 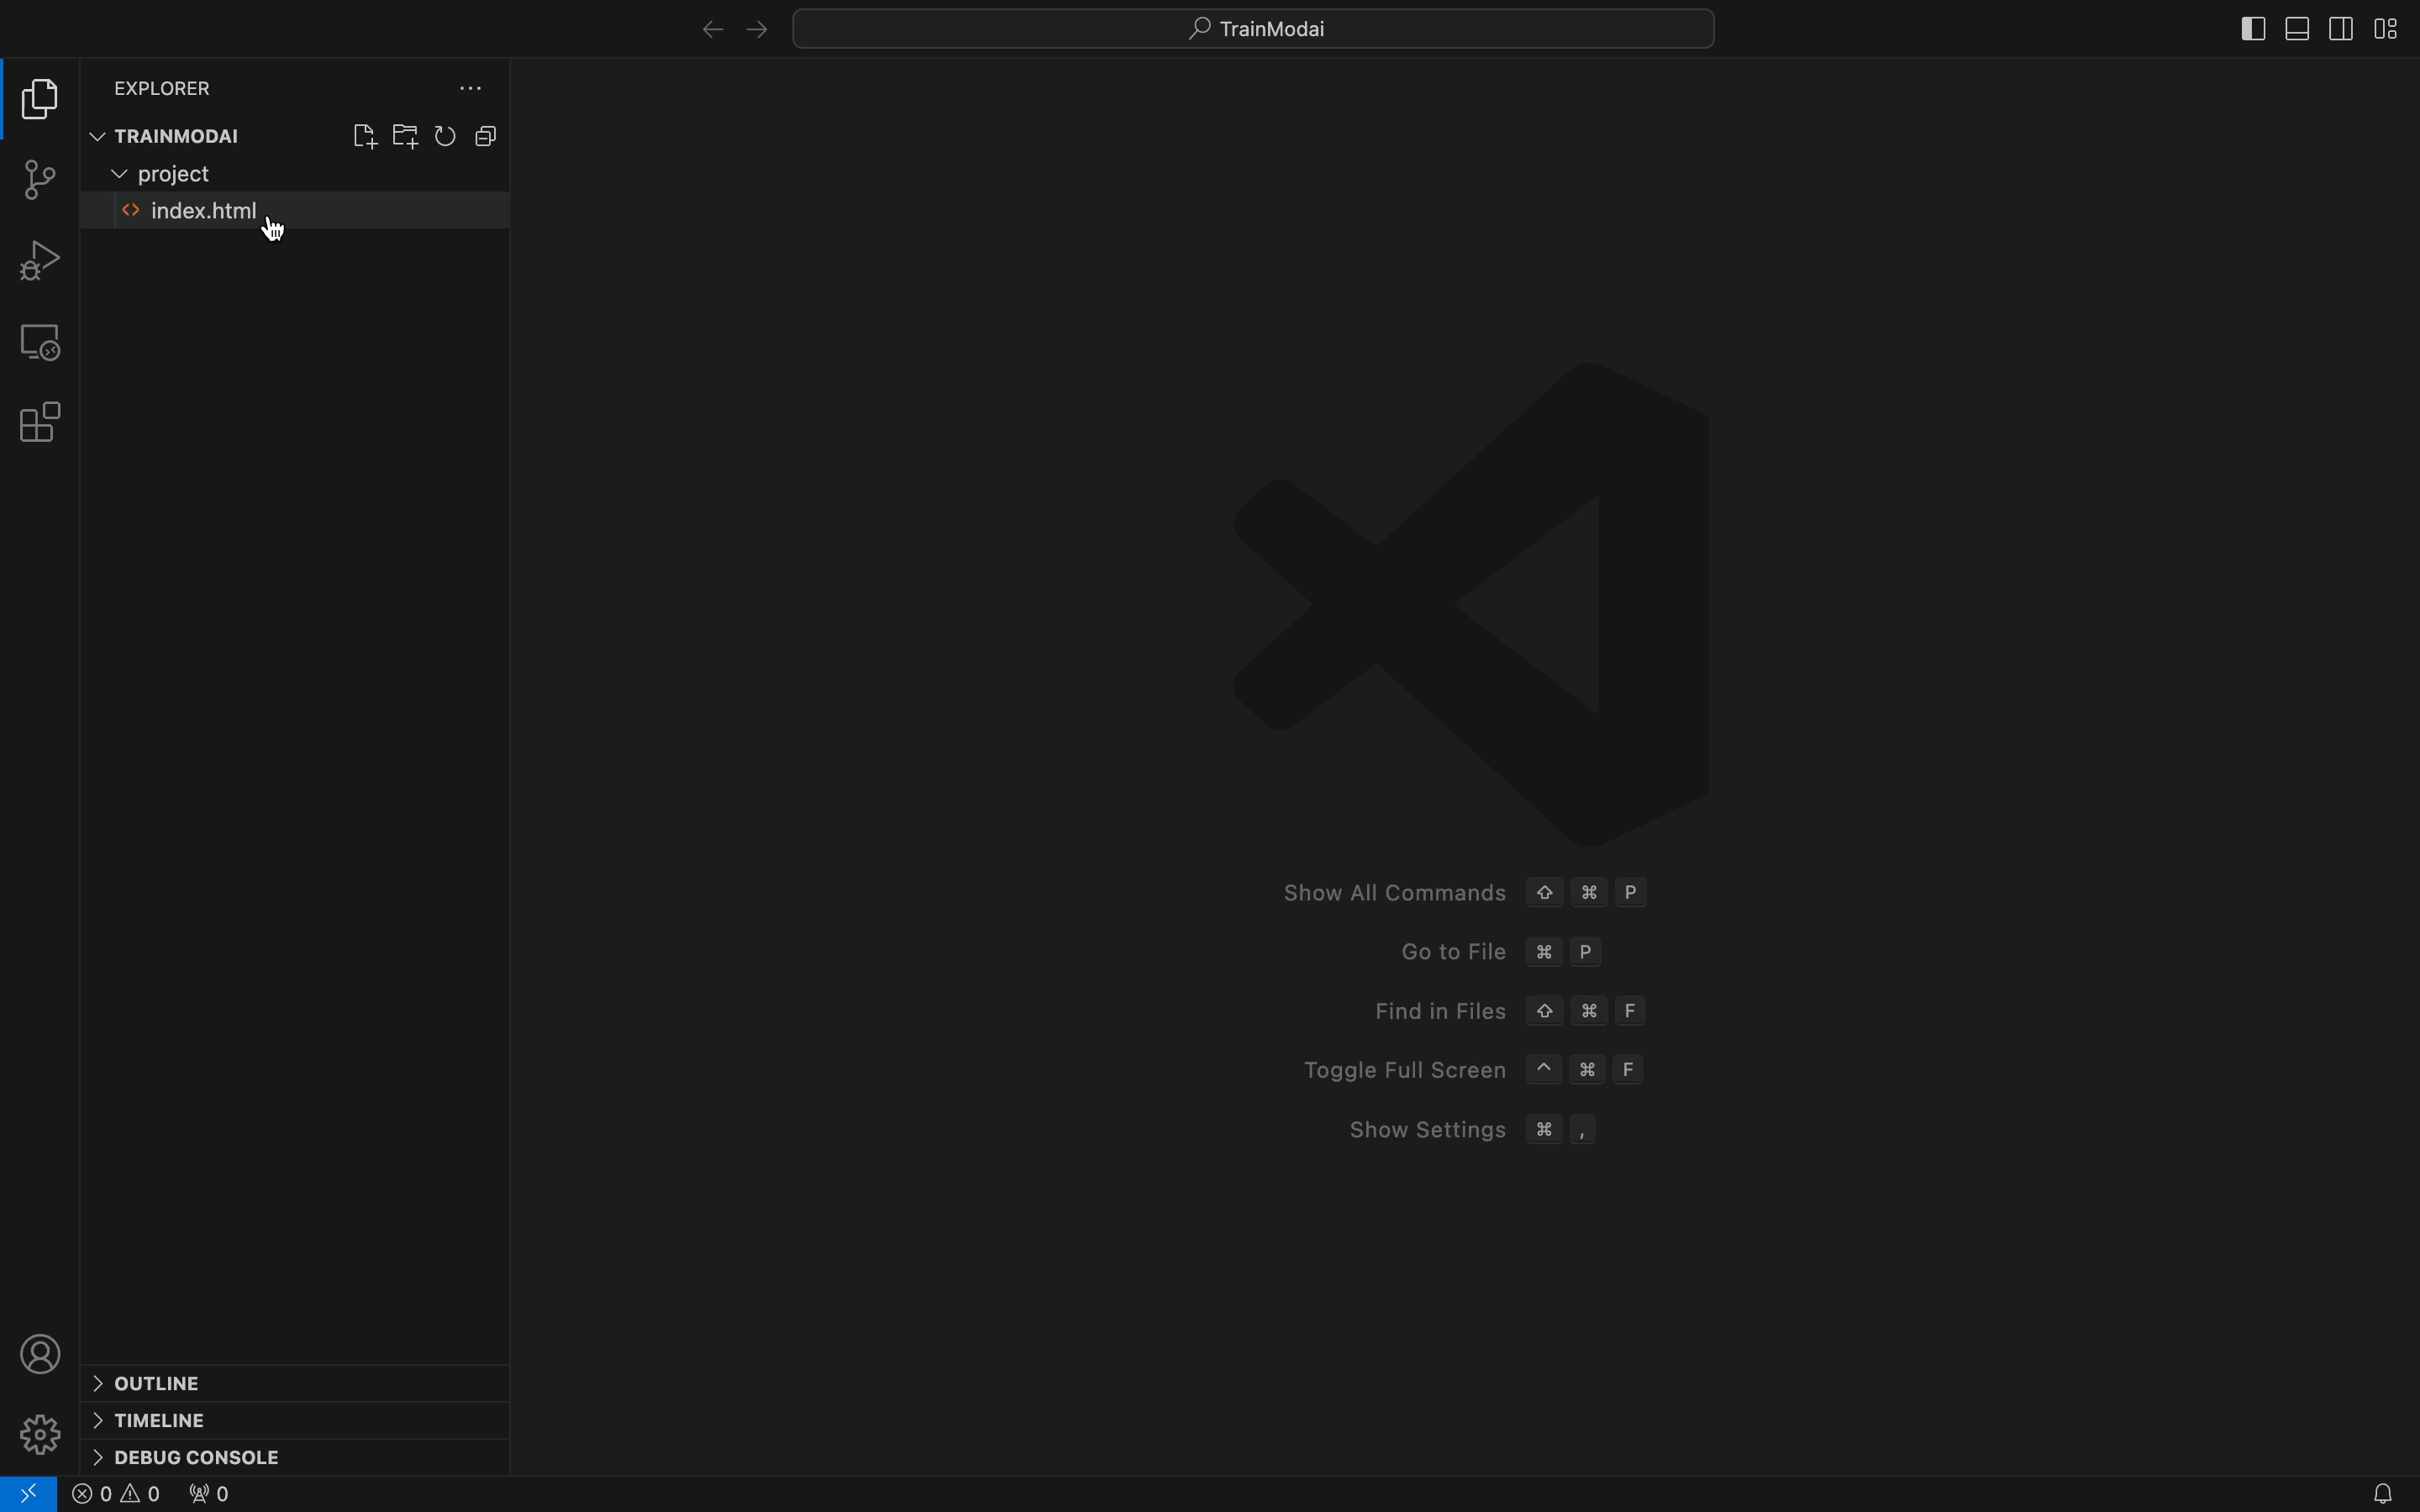 What do you see at coordinates (259, 214) in the screenshot?
I see `file` at bounding box center [259, 214].